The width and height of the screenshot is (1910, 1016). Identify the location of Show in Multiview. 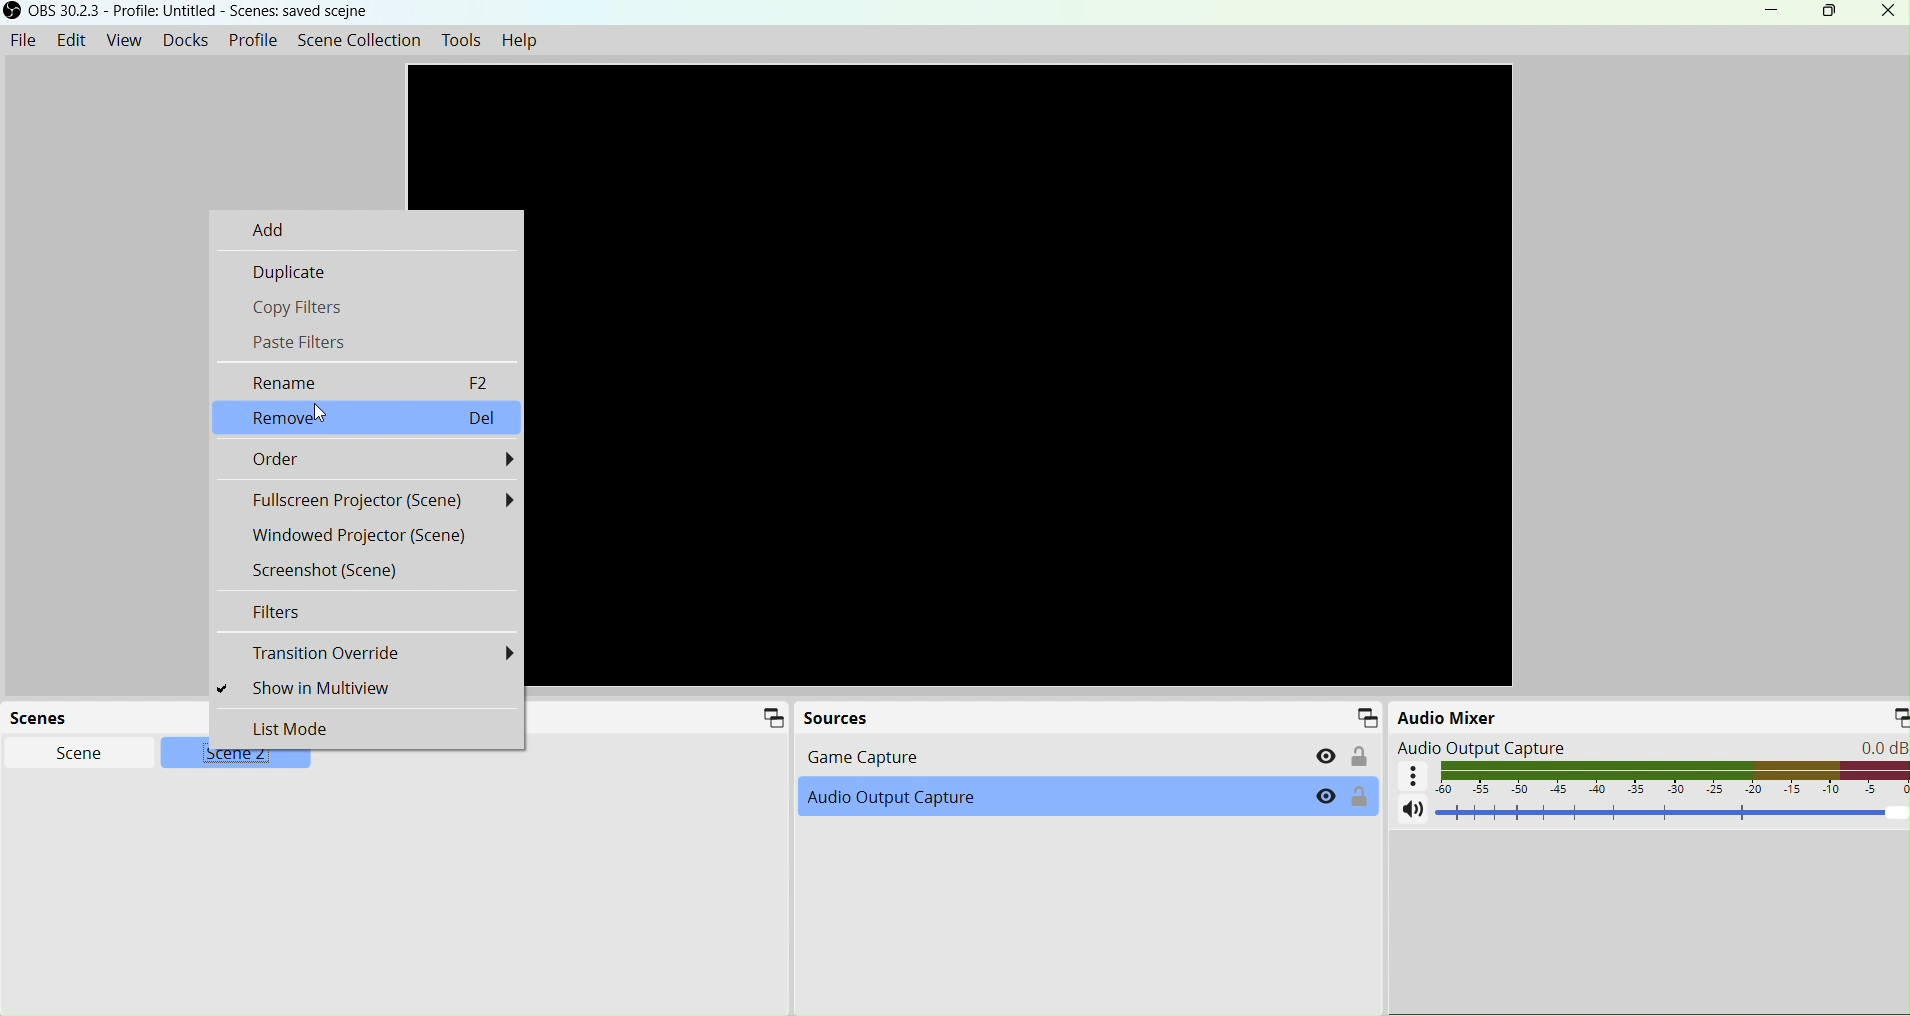
(368, 689).